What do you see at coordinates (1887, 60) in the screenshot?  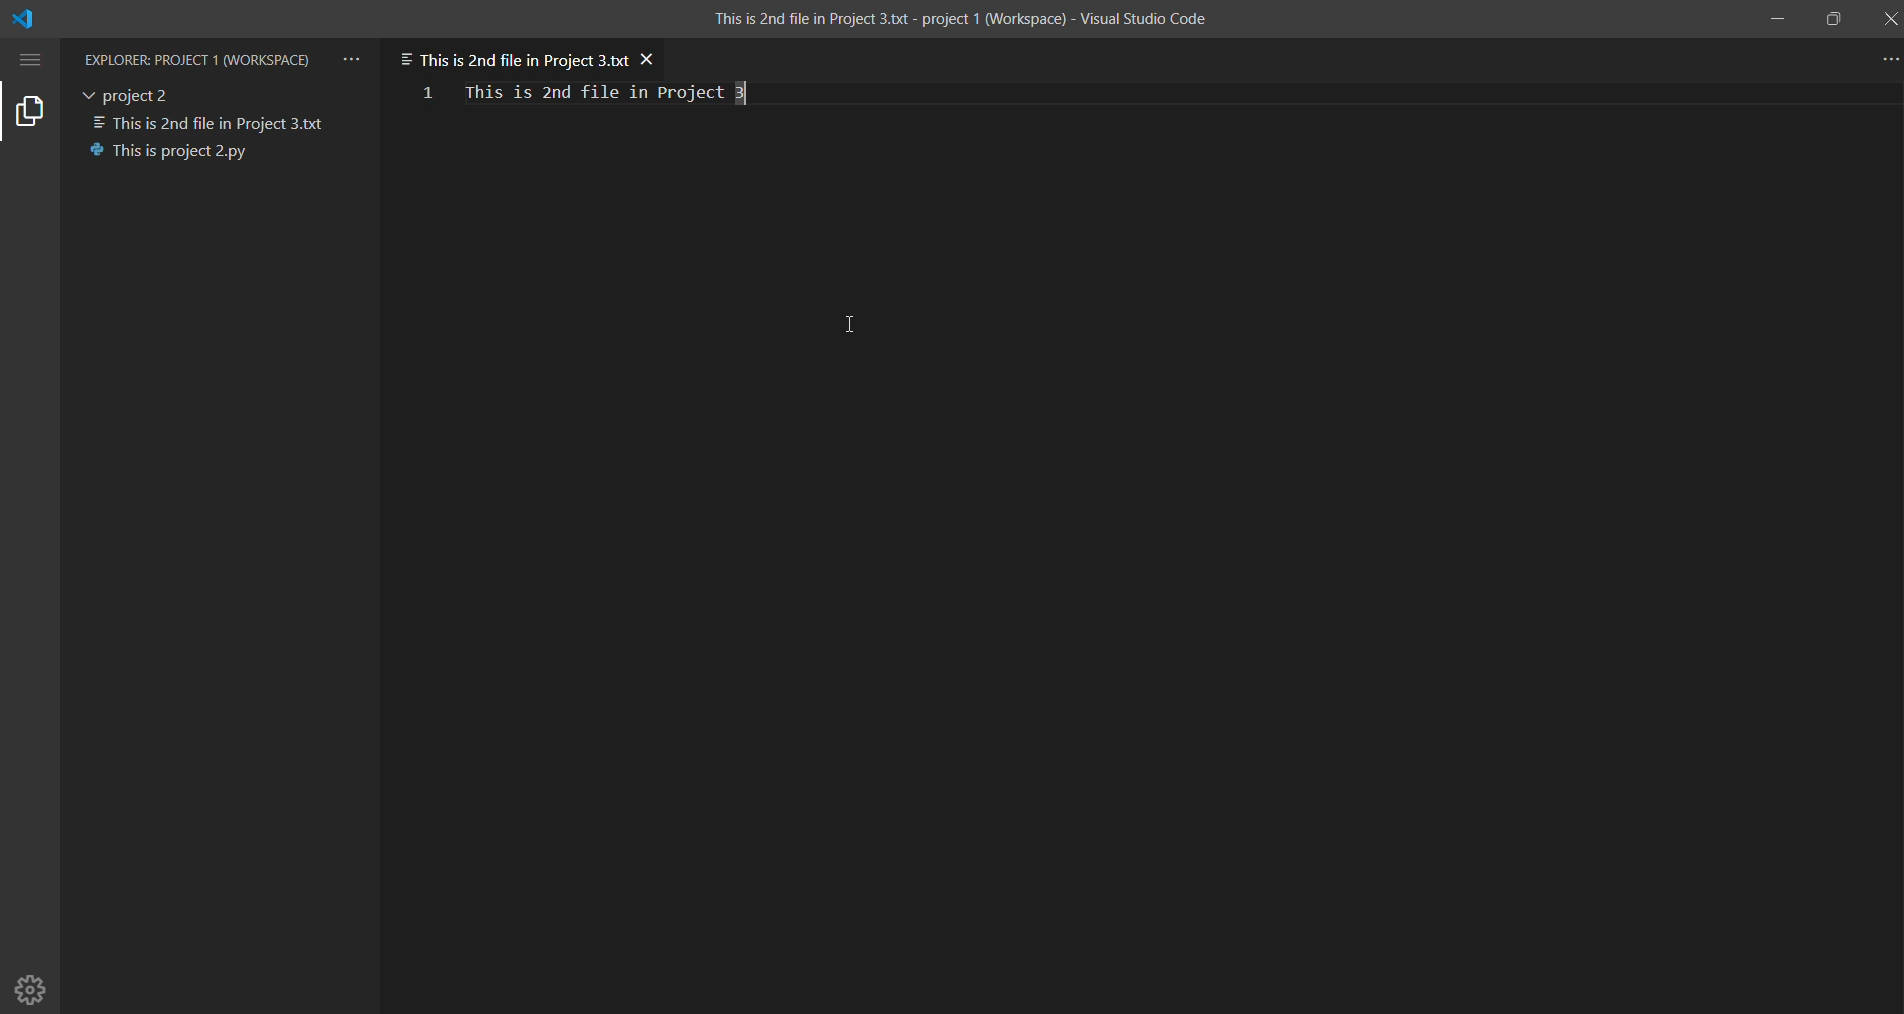 I see `more action` at bounding box center [1887, 60].